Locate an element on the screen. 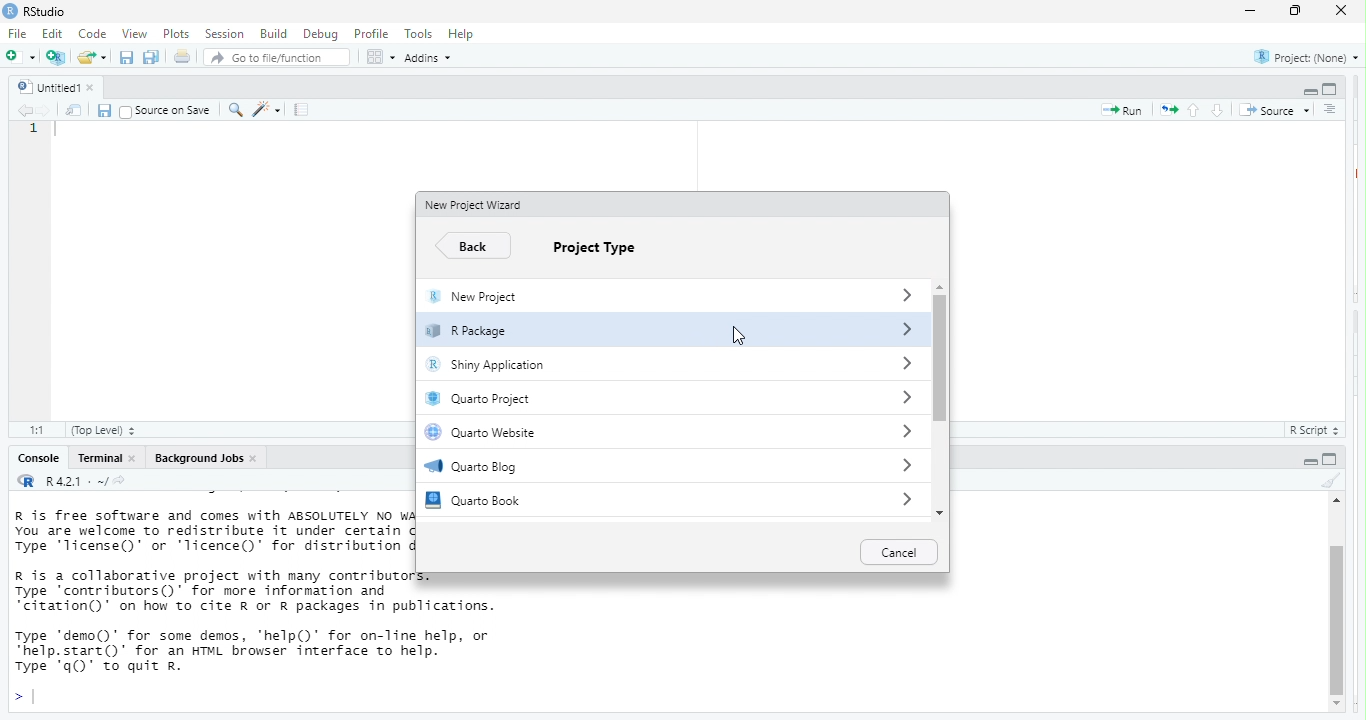 The image size is (1366, 720). New Project Wizard is located at coordinates (481, 206).